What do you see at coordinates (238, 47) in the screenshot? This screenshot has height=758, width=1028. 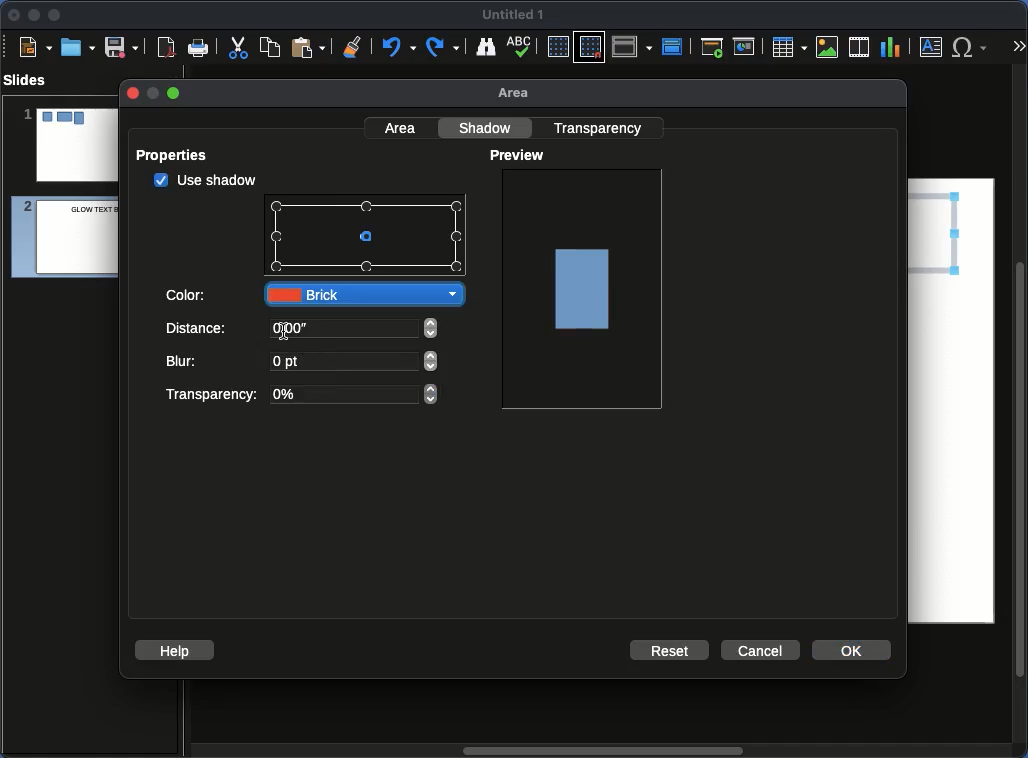 I see `Cut` at bounding box center [238, 47].